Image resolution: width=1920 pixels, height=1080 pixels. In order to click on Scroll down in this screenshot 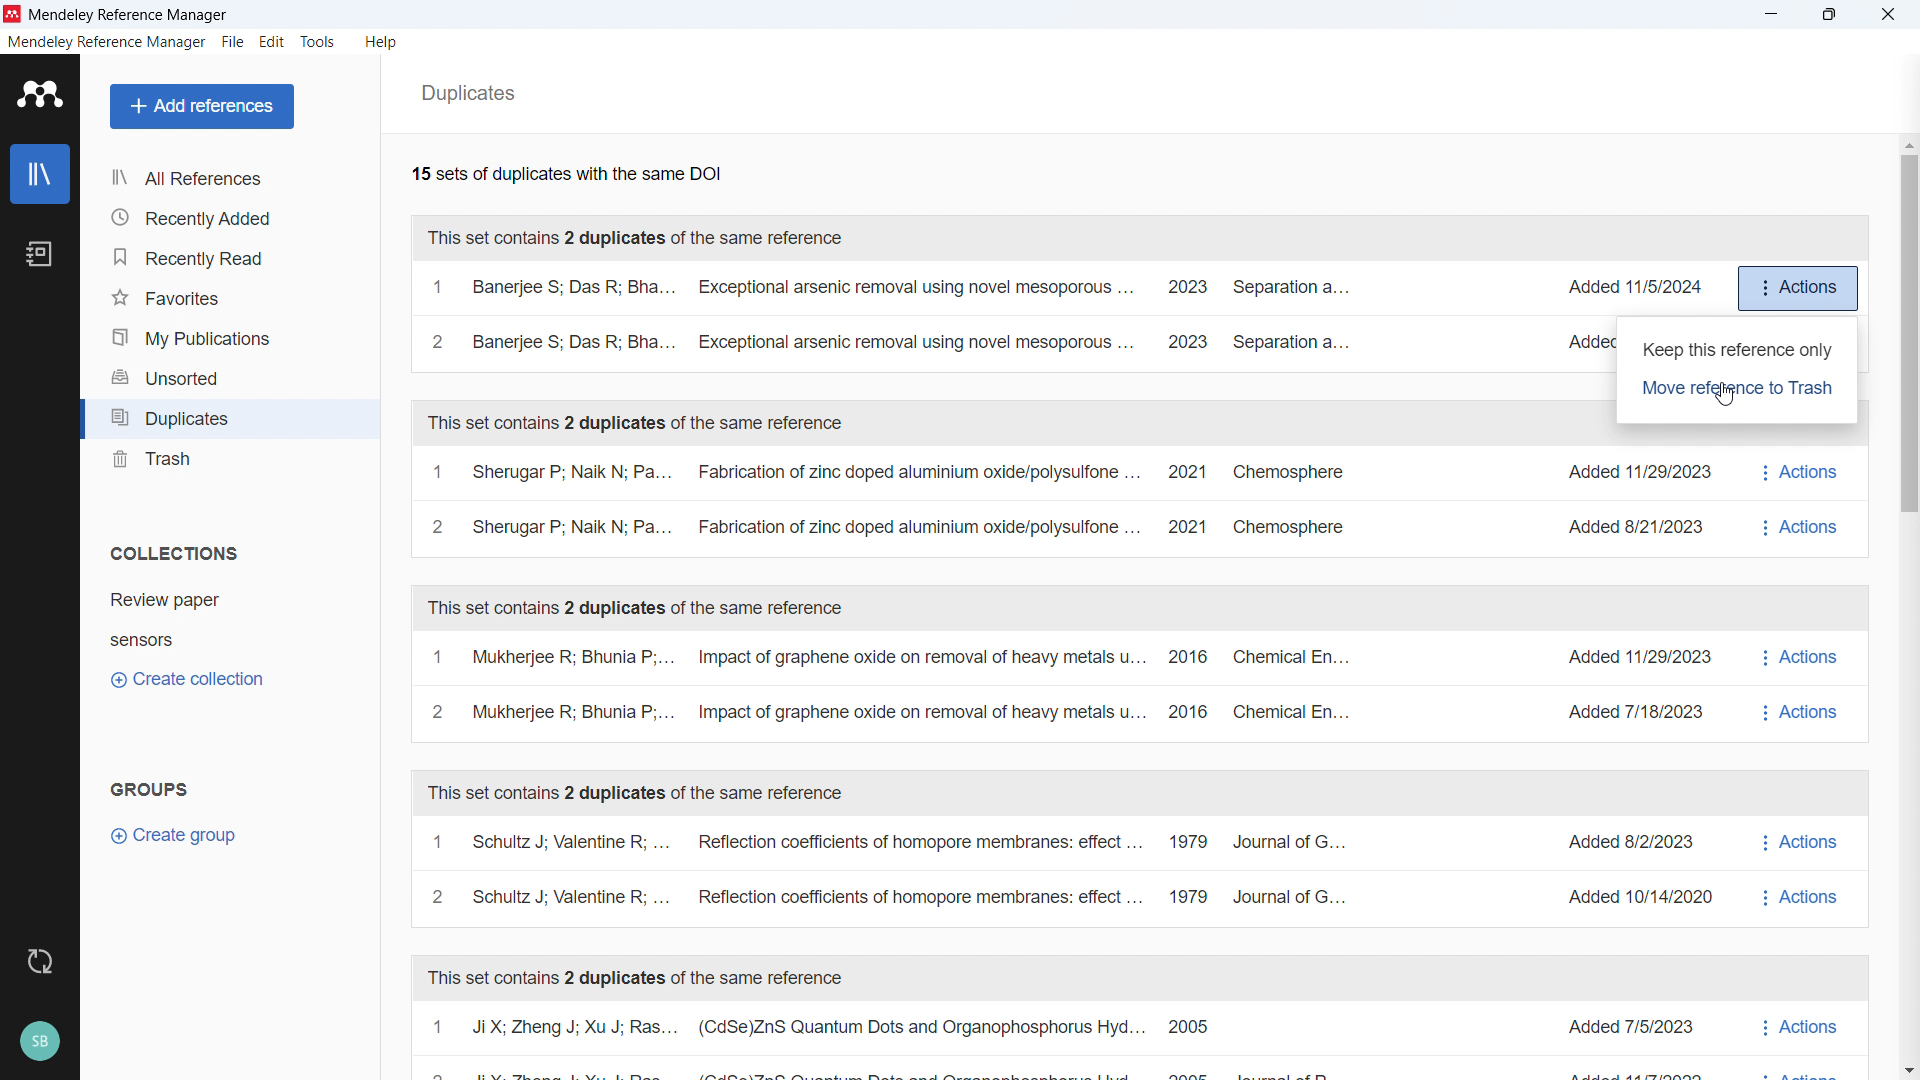, I will do `click(1908, 1070)`.